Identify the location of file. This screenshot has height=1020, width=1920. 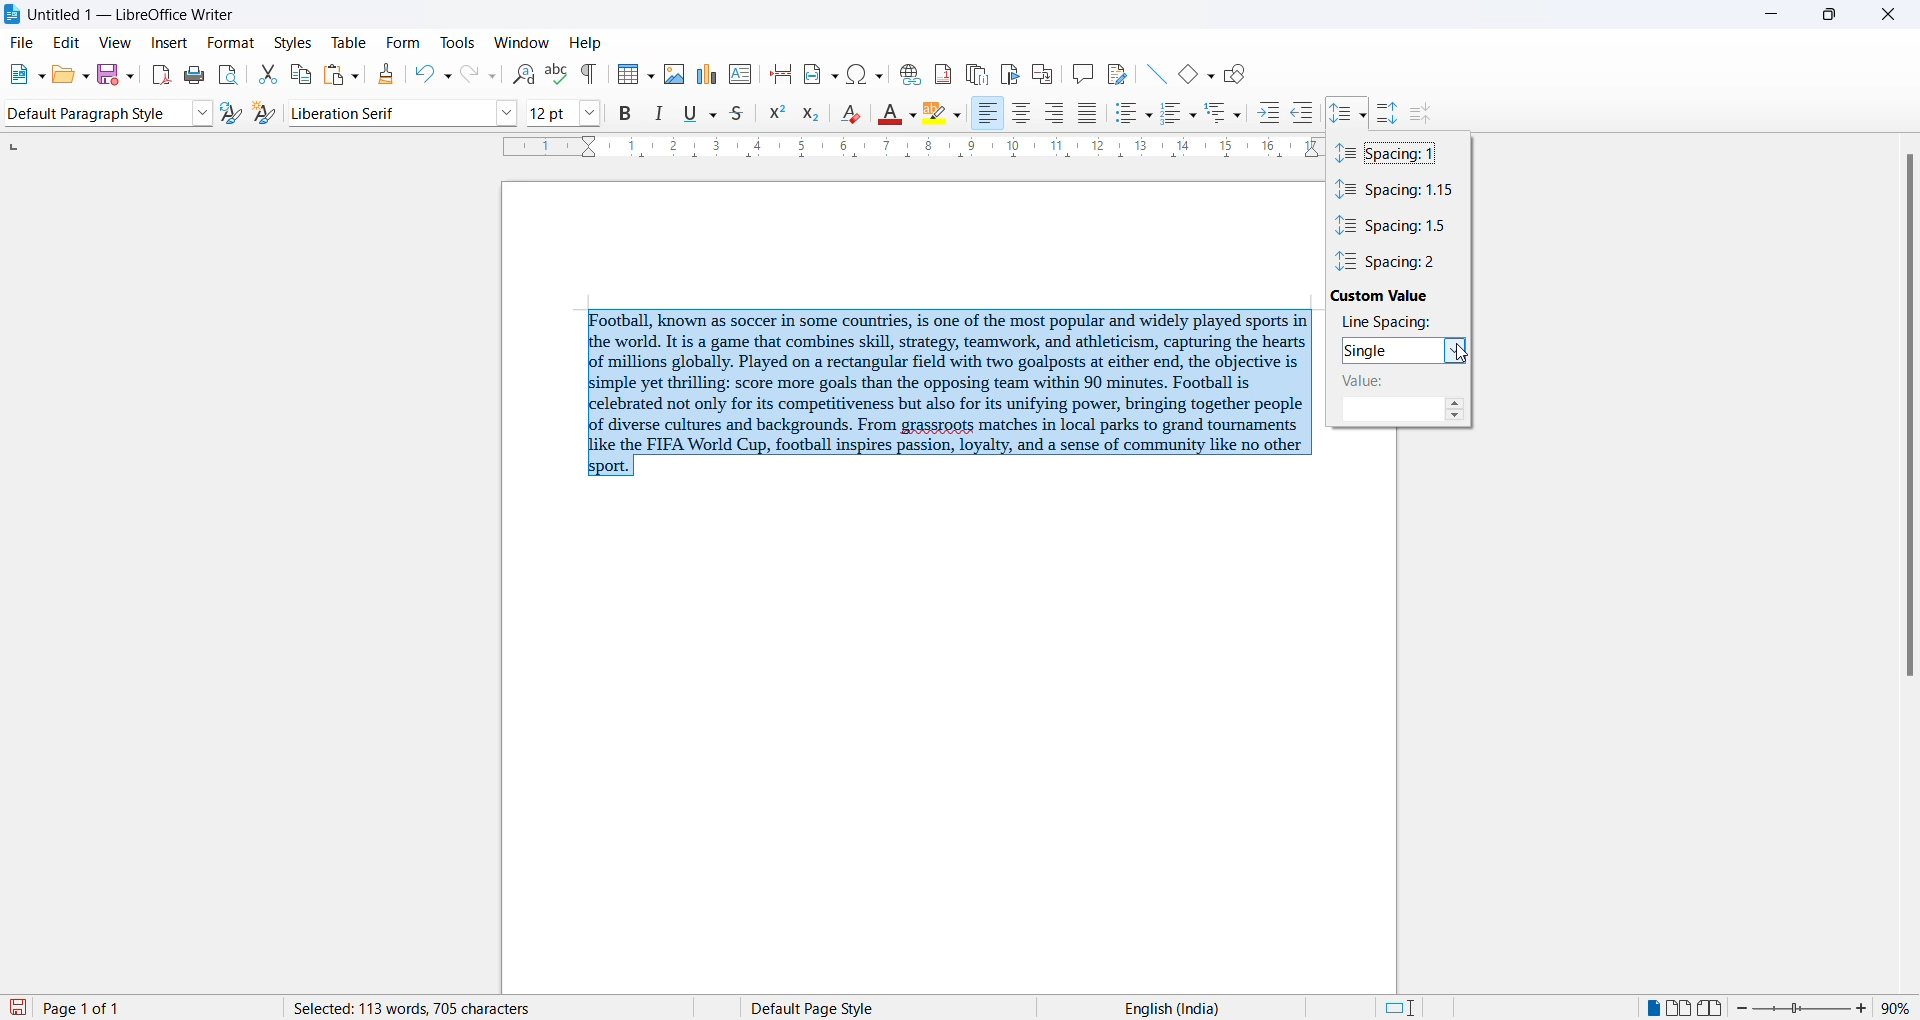
(26, 42).